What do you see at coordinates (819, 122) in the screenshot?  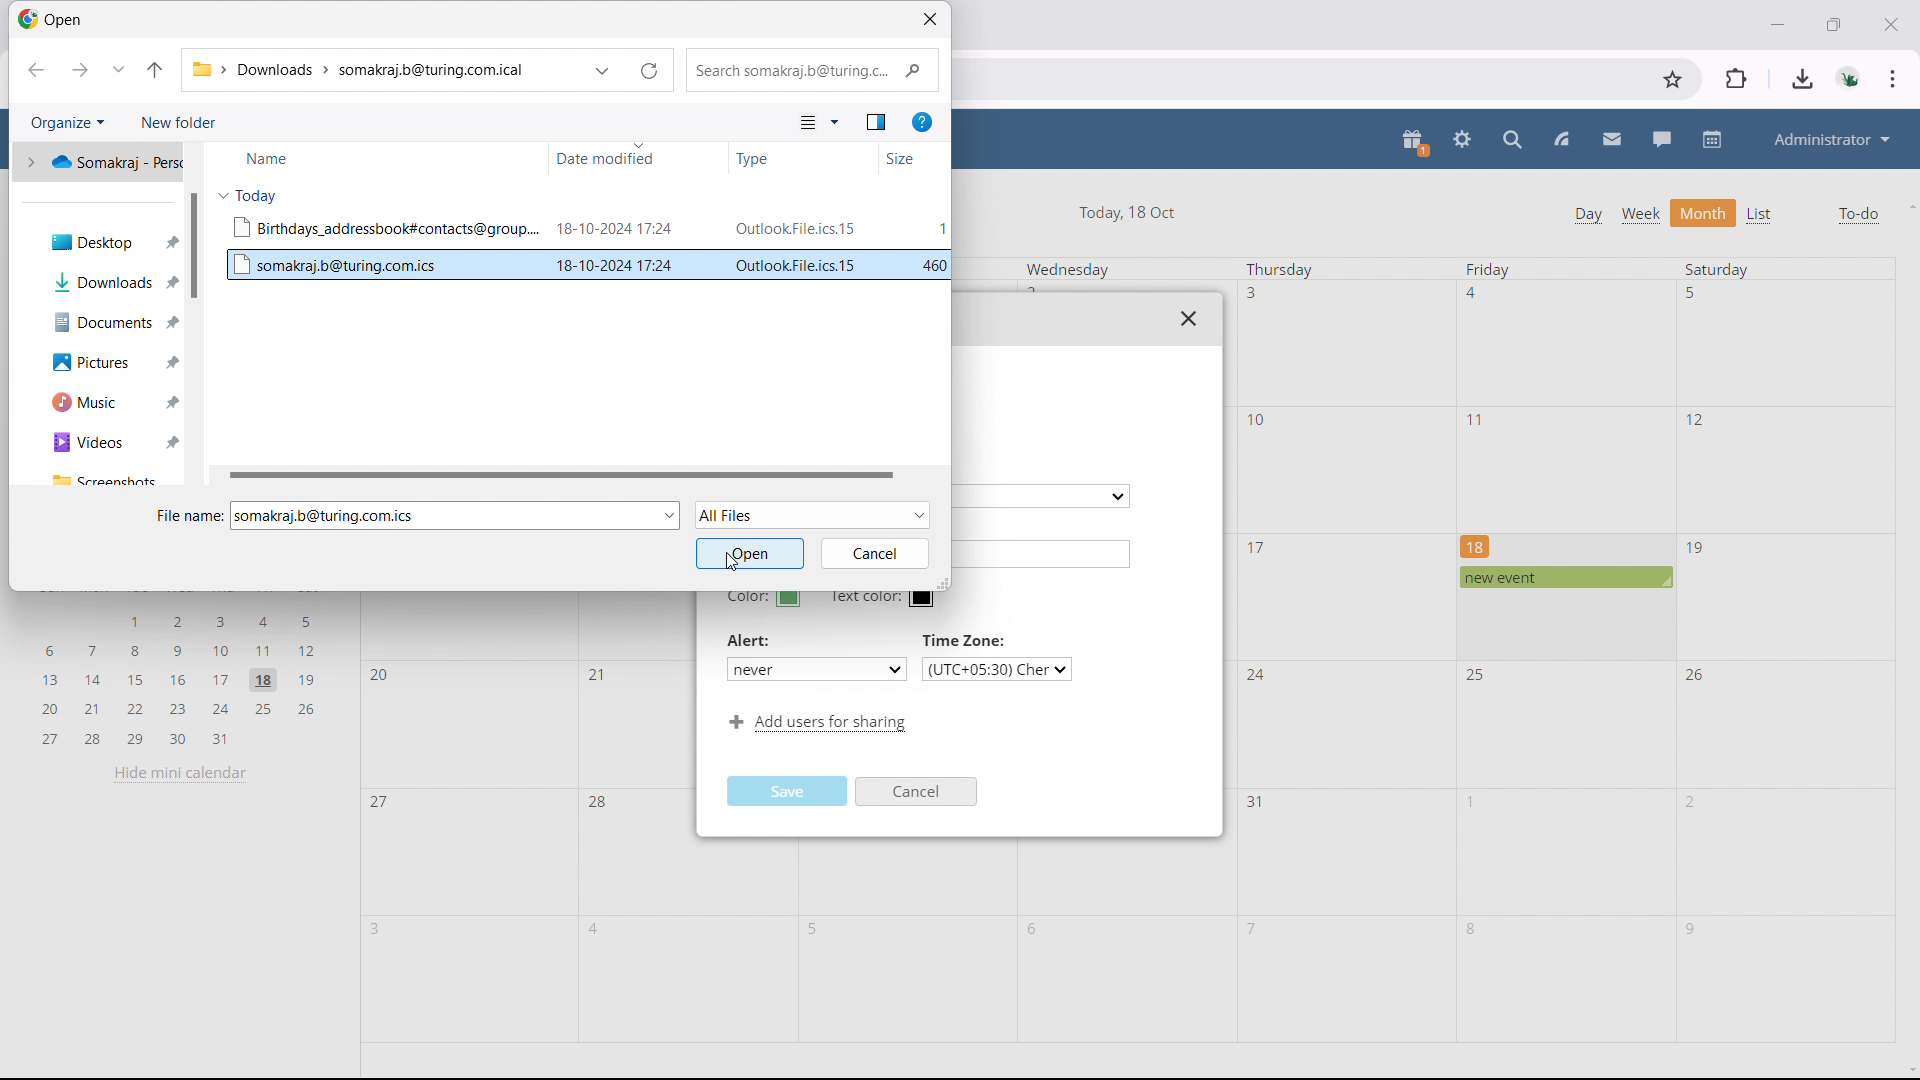 I see `change view` at bounding box center [819, 122].